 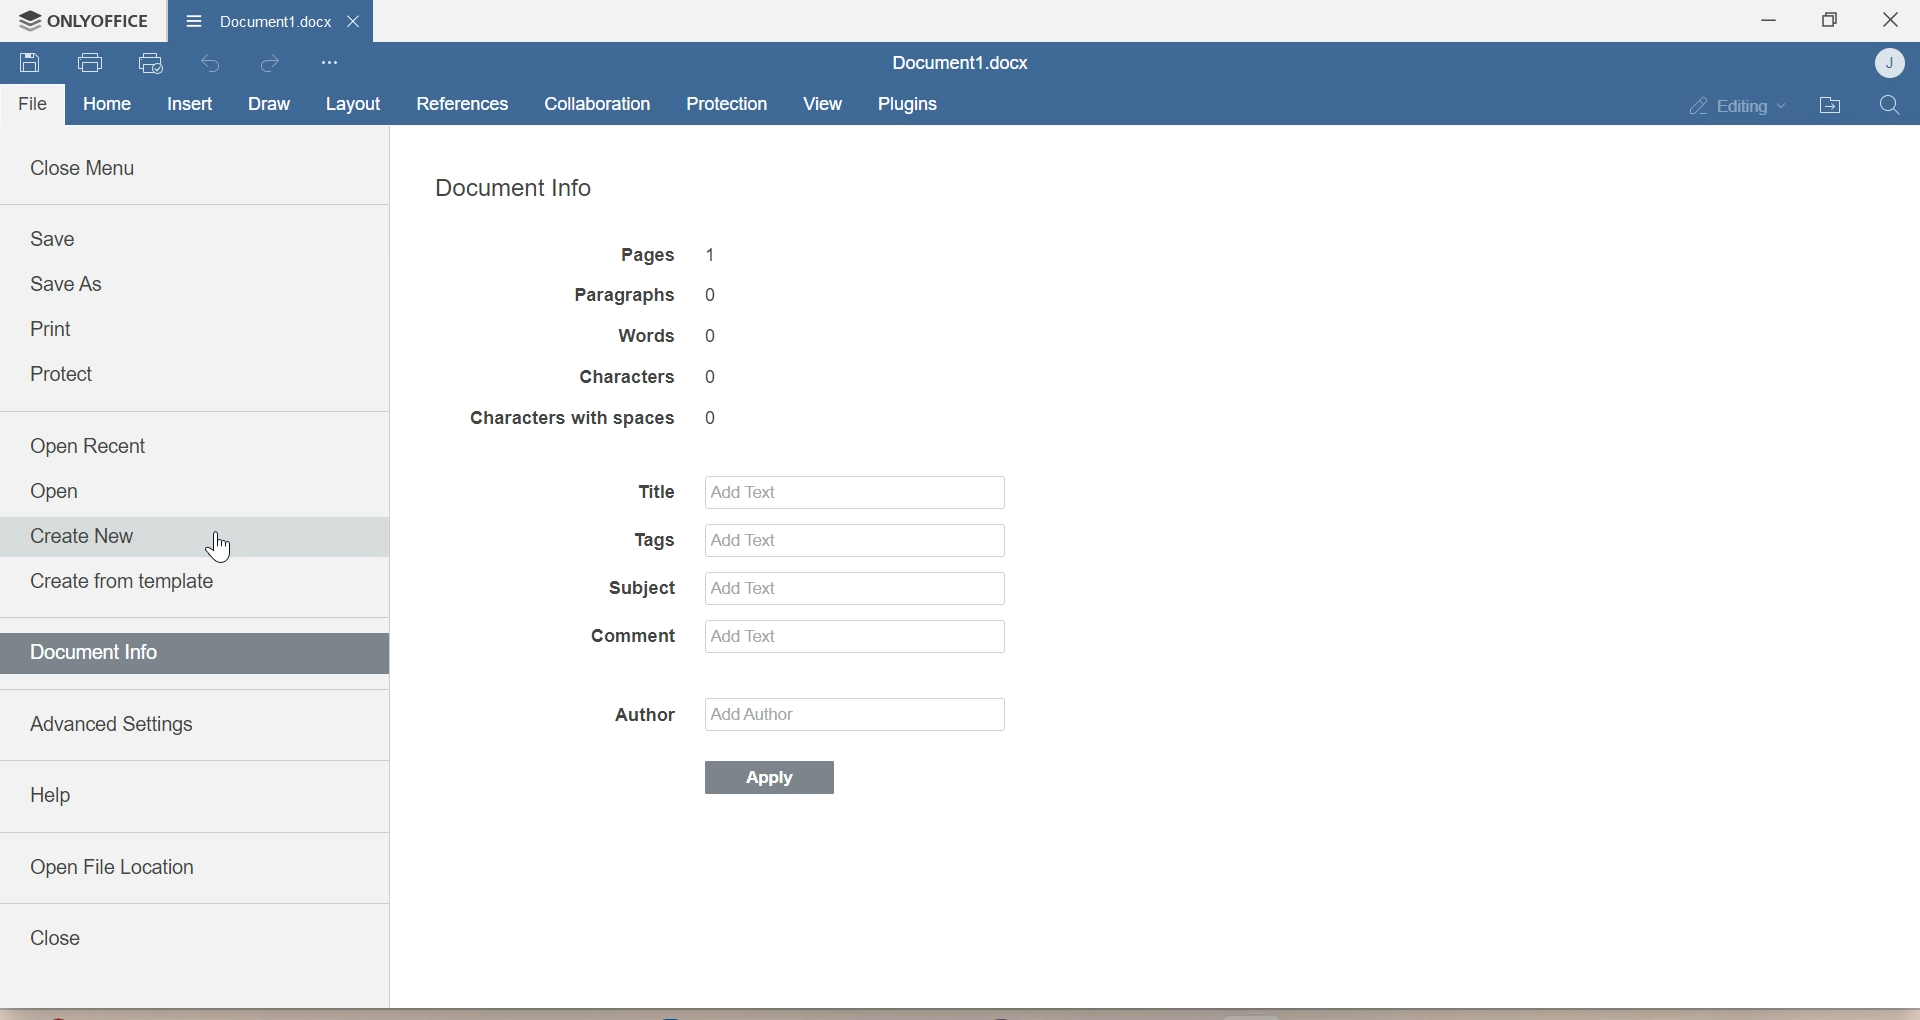 I want to click on Home, so click(x=106, y=105).